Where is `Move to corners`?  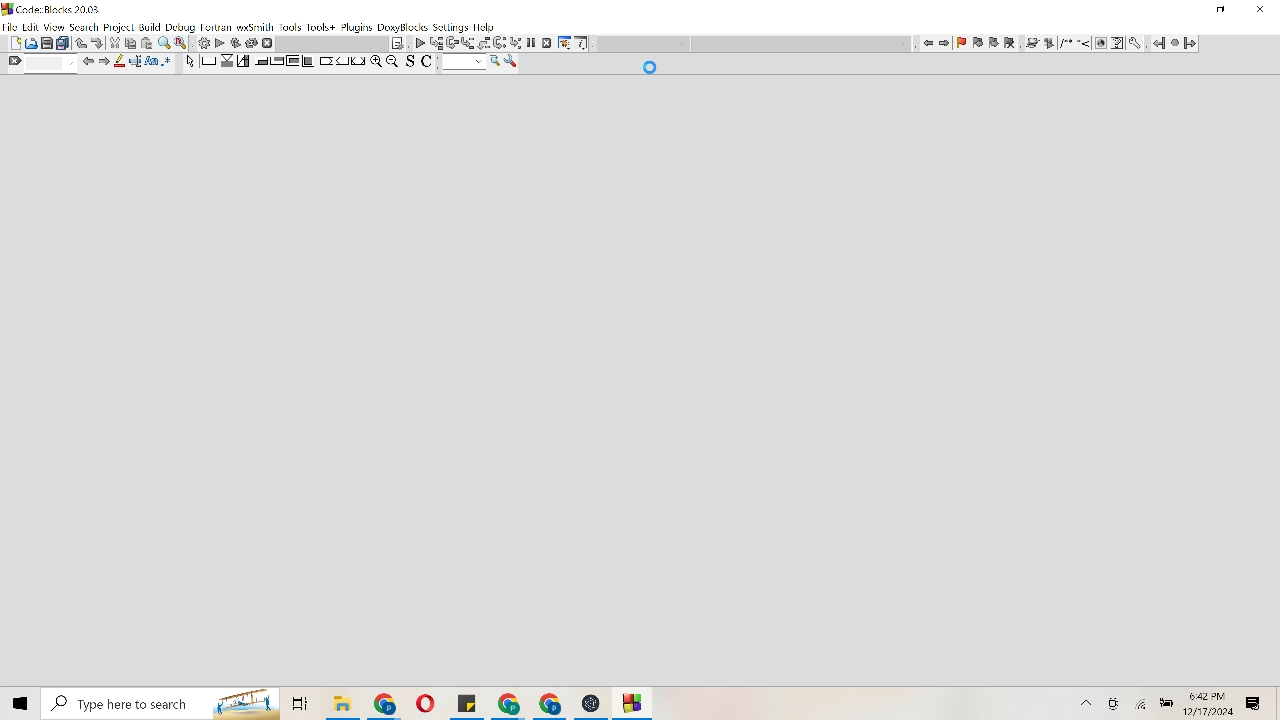 Move to corners is located at coordinates (260, 61).